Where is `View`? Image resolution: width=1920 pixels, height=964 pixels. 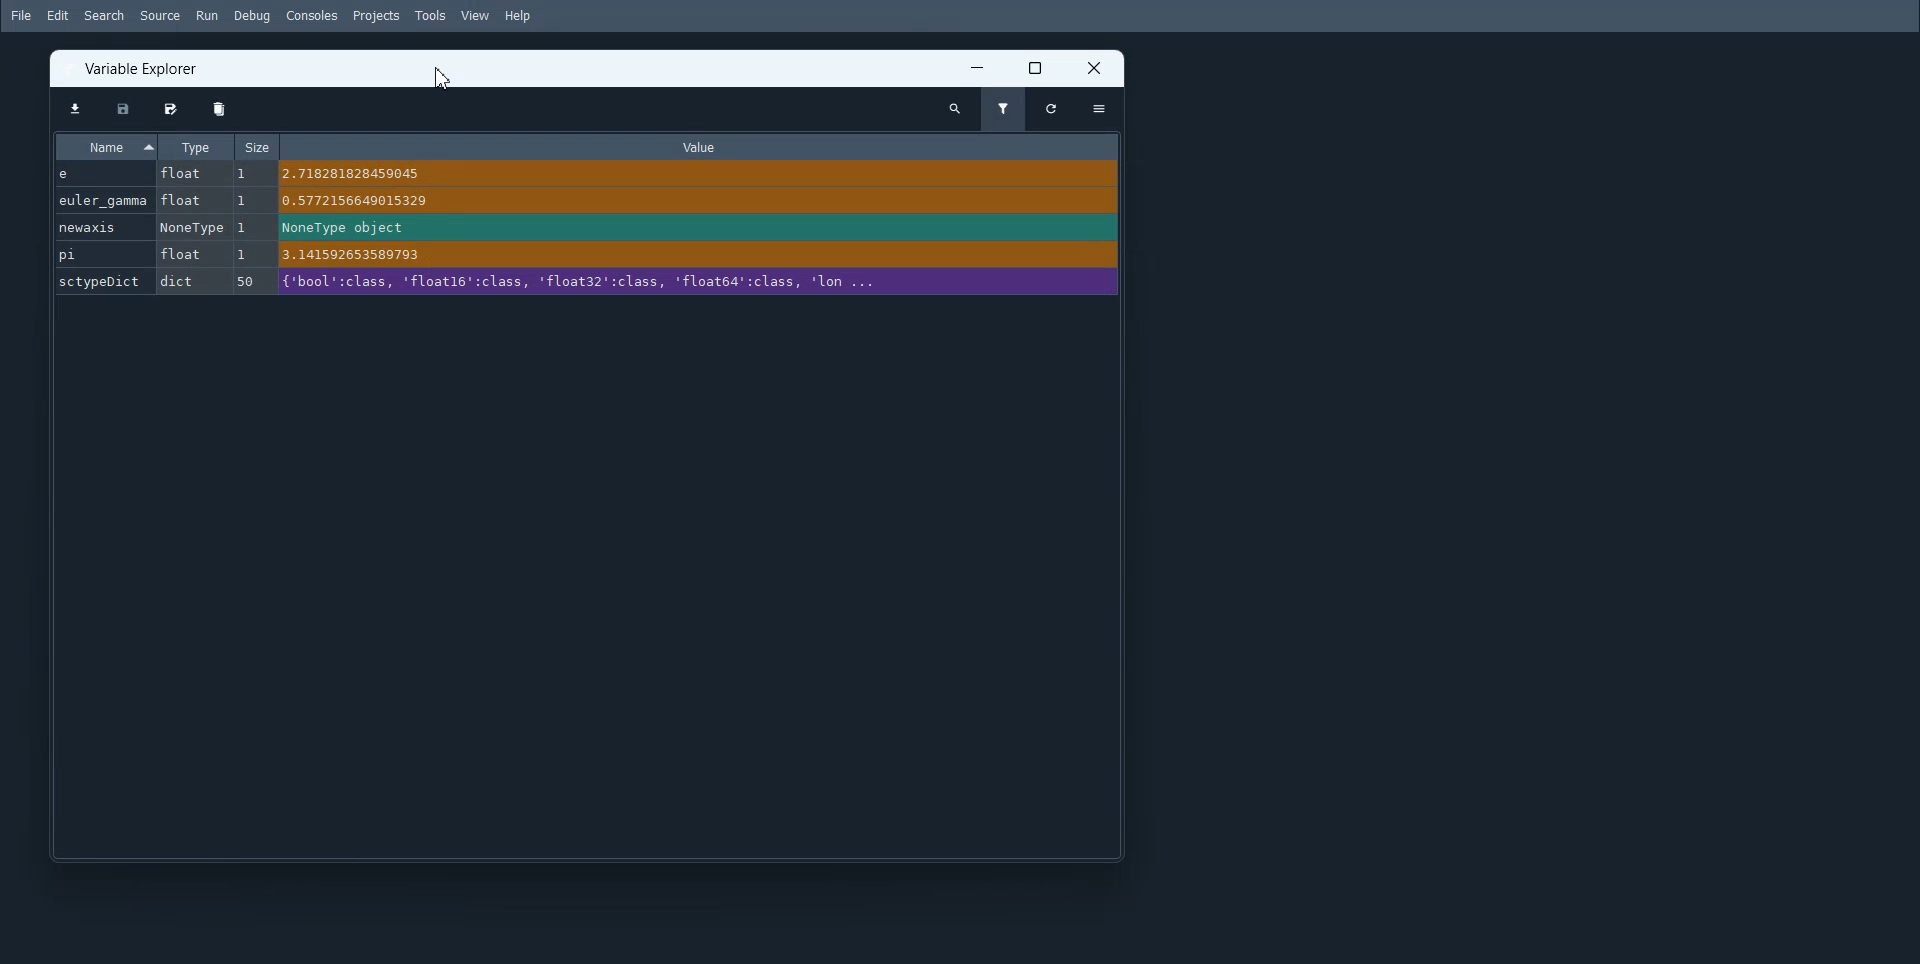 View is located at coordinates (474, 15).